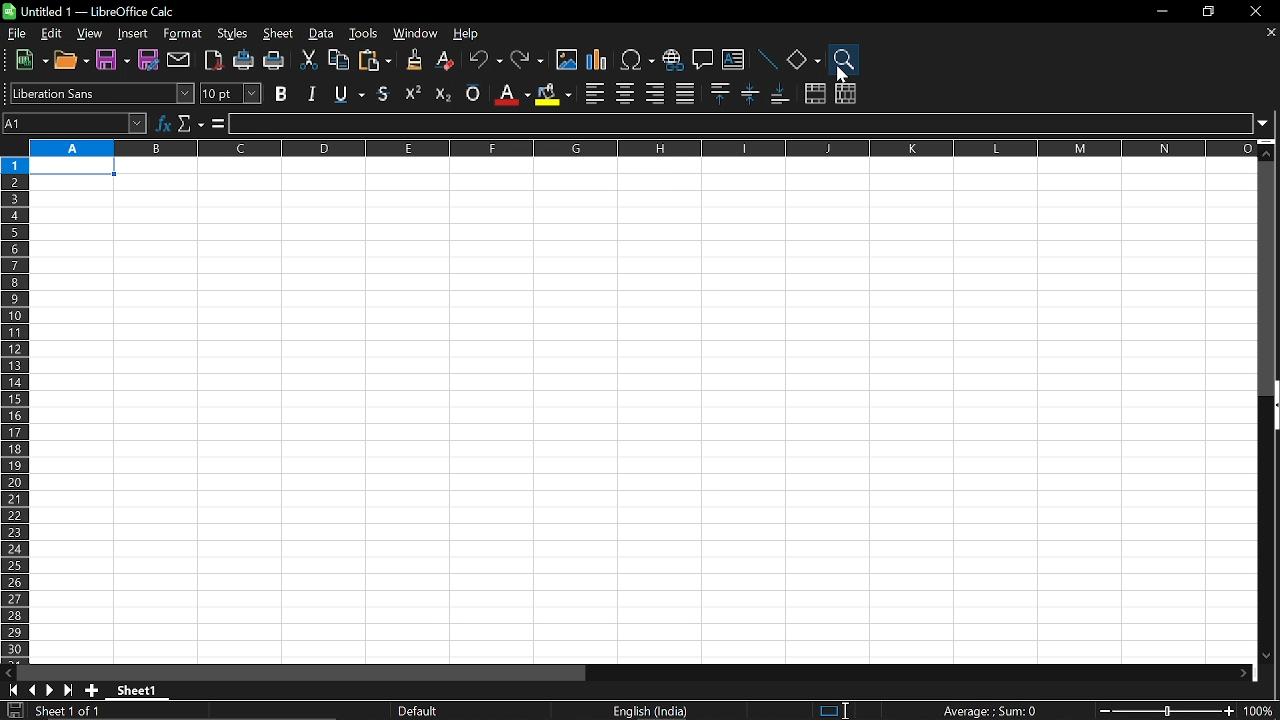 This screenshot has width=1280, height=720. What do you see at coordinates (165, 121) in the screenshot?
I see `function wizard` at bounding box center [165, 121].